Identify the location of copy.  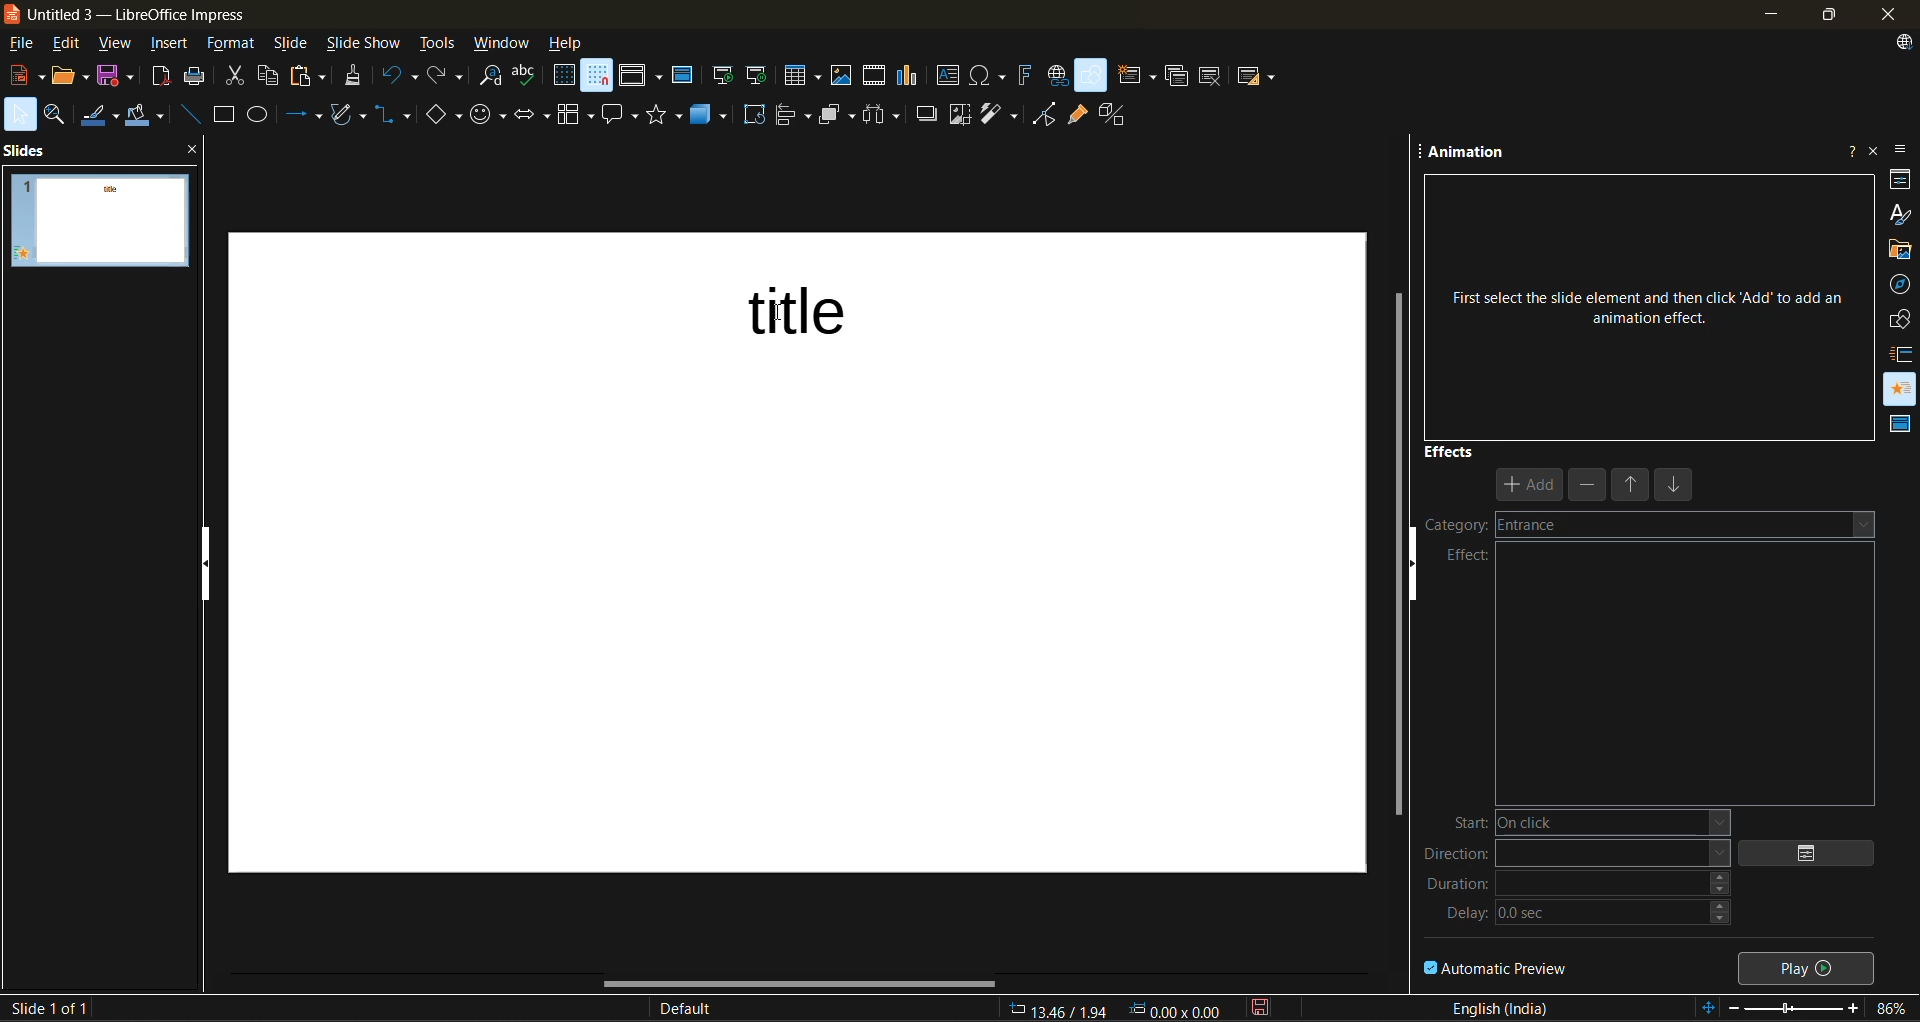
(274, 76).